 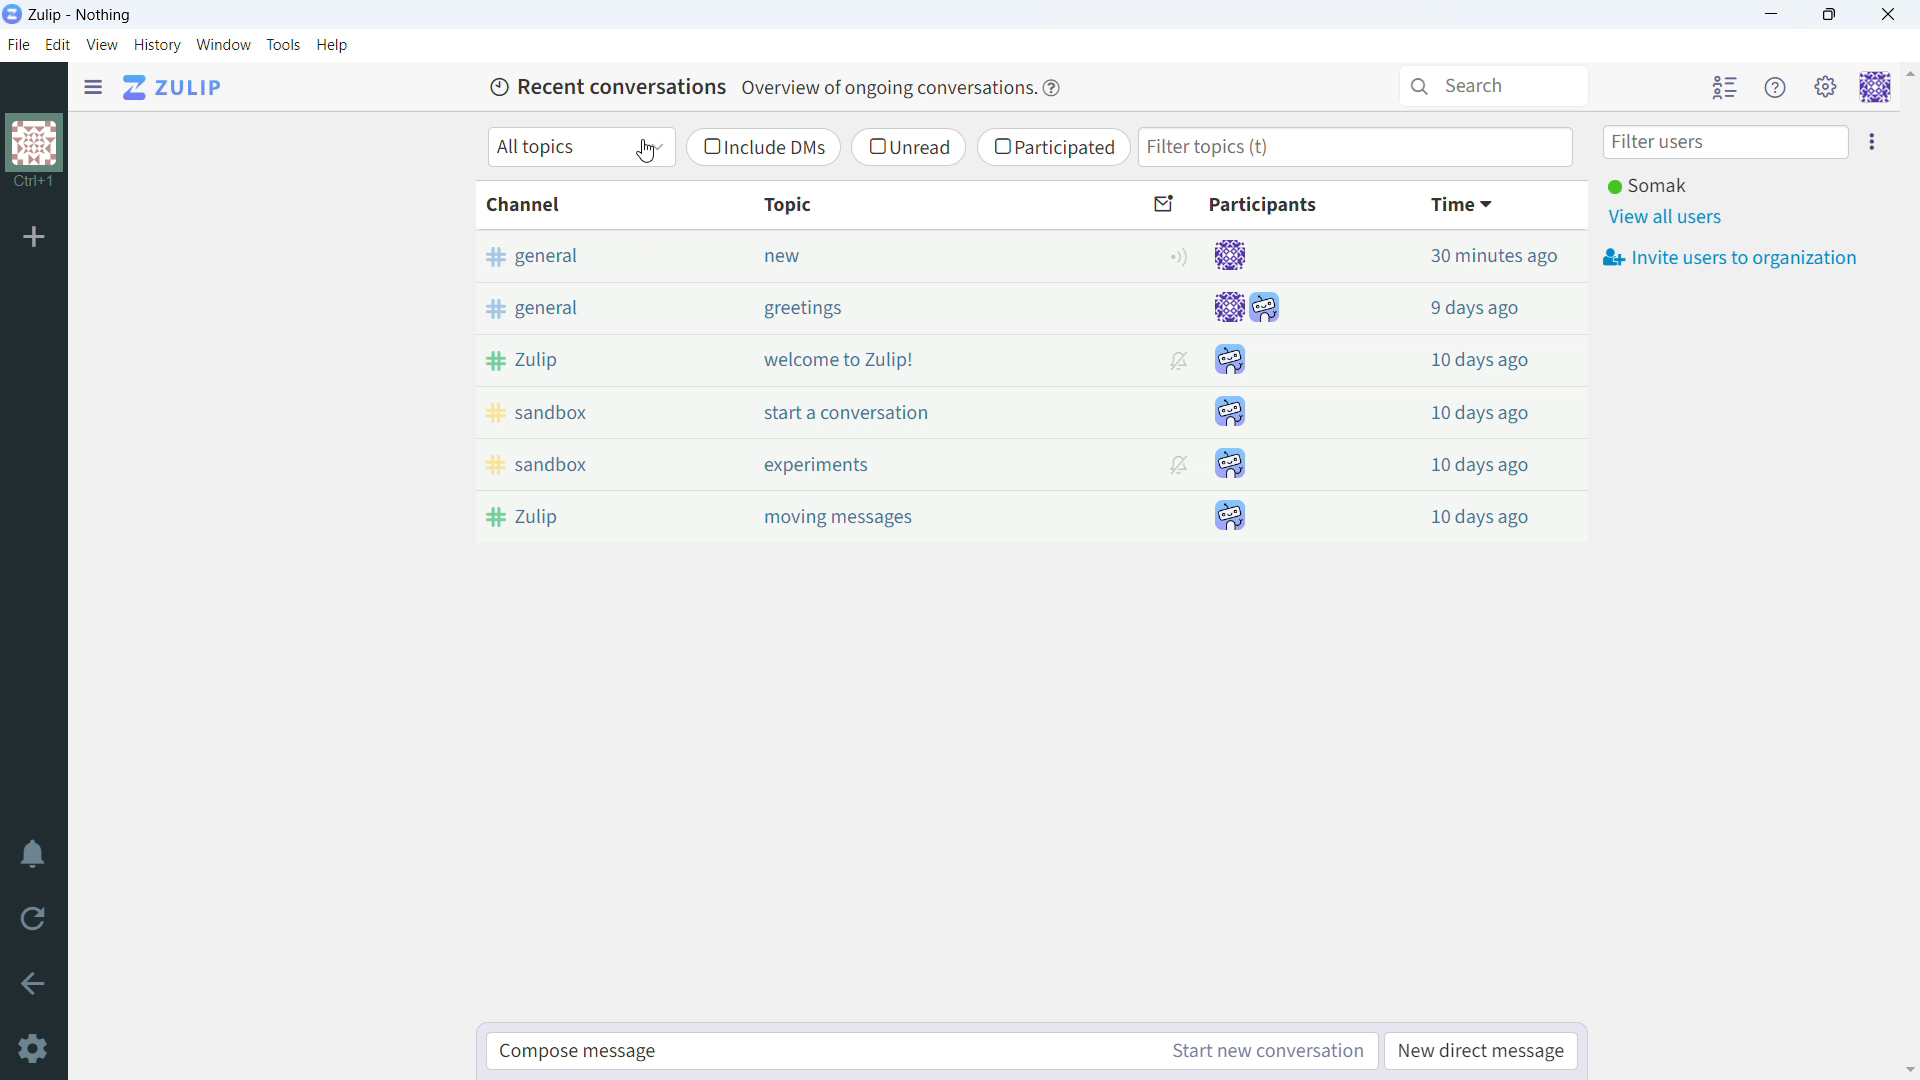 What do you see at coordinates (584, 204) in the screenshot?
I see `channel` at bounding box center [584, 204].